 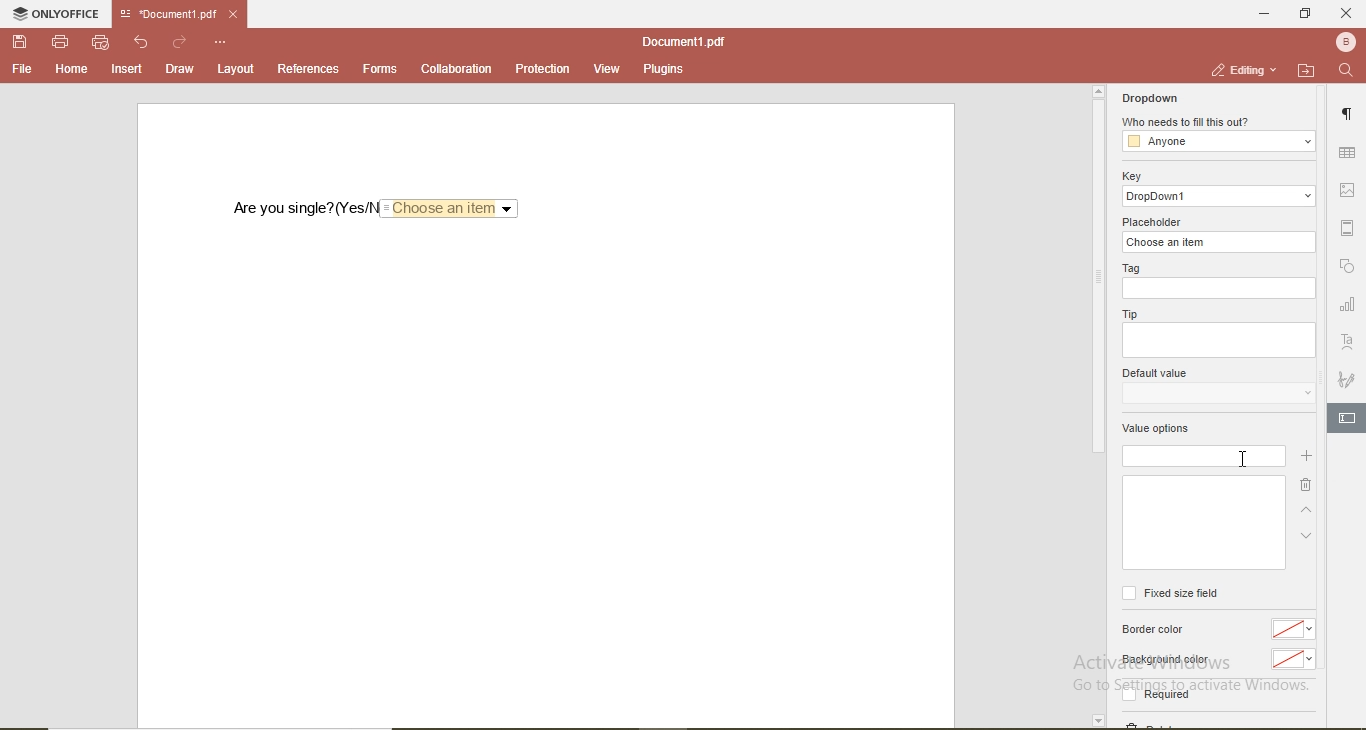 I want to click on table, so click(x=1346, y=154).